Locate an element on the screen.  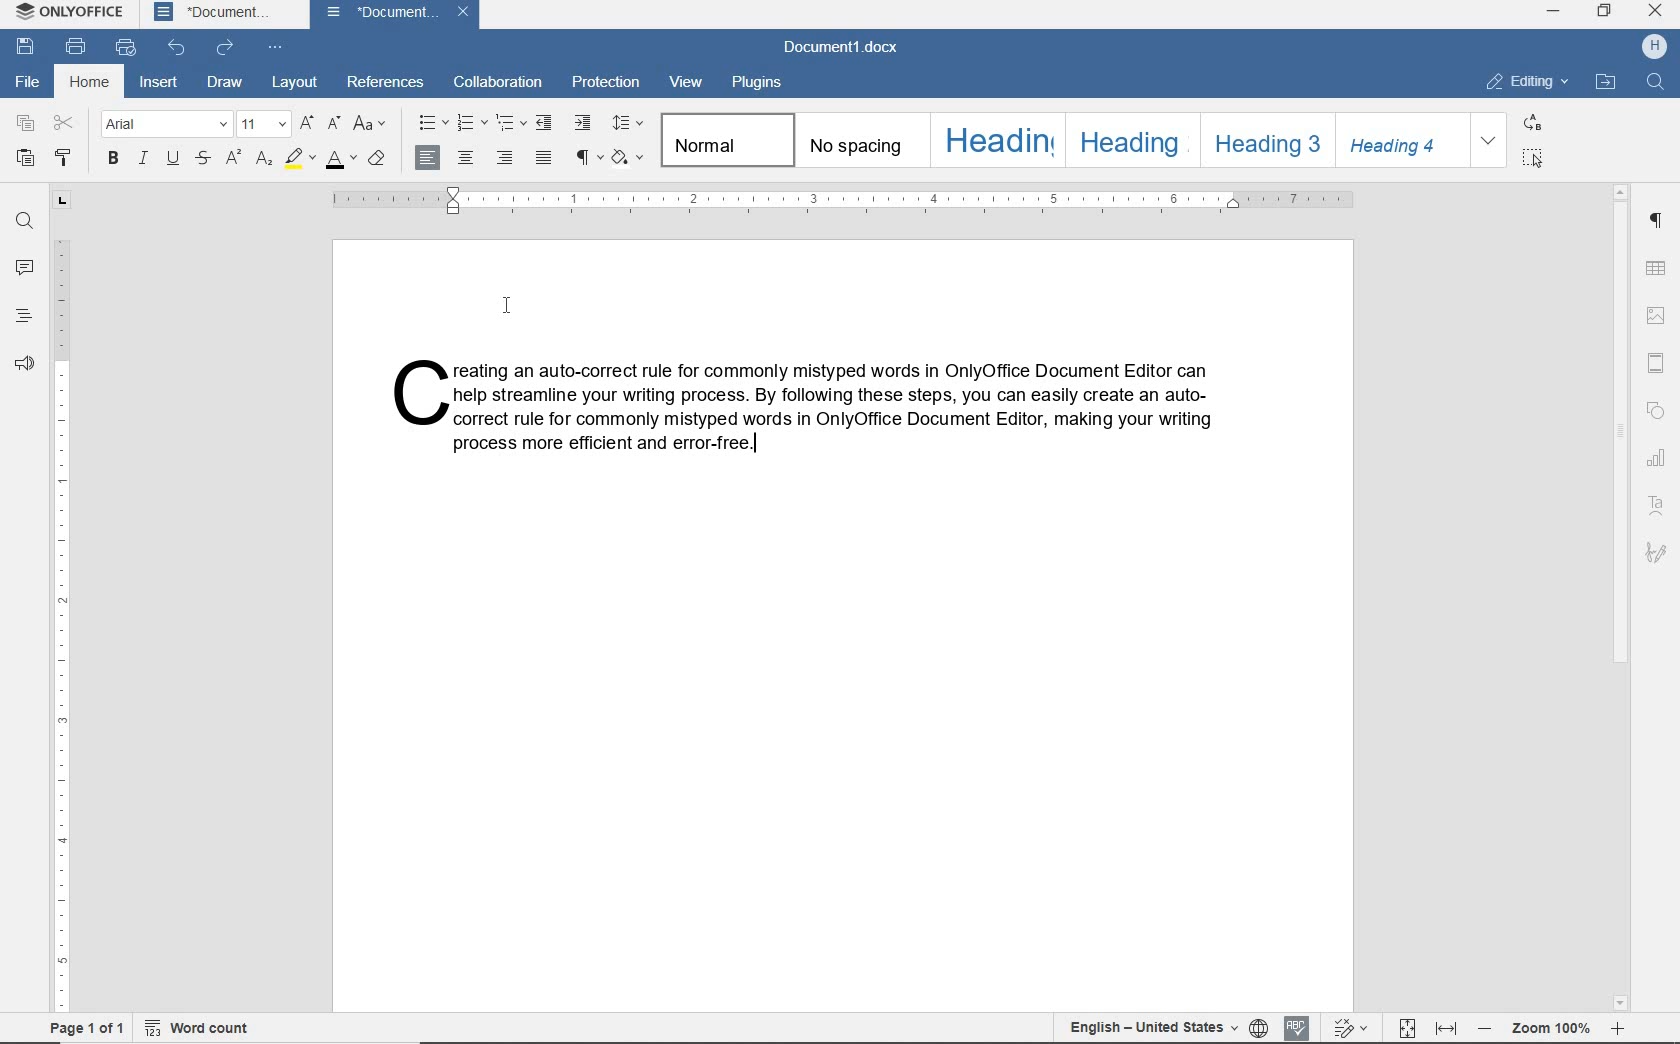
UNDERLINE is located at coordinates (175, 159).